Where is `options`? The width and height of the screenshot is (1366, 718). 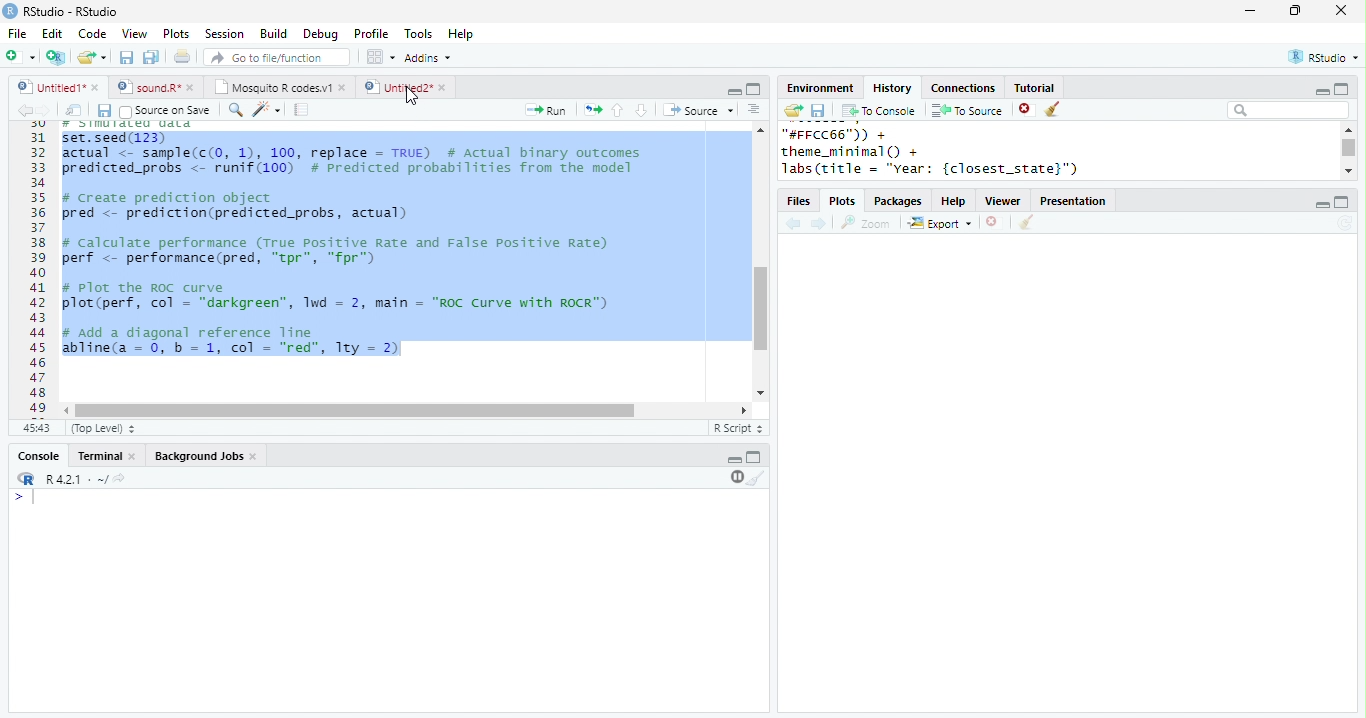
options is located at coordinates (379, 57).